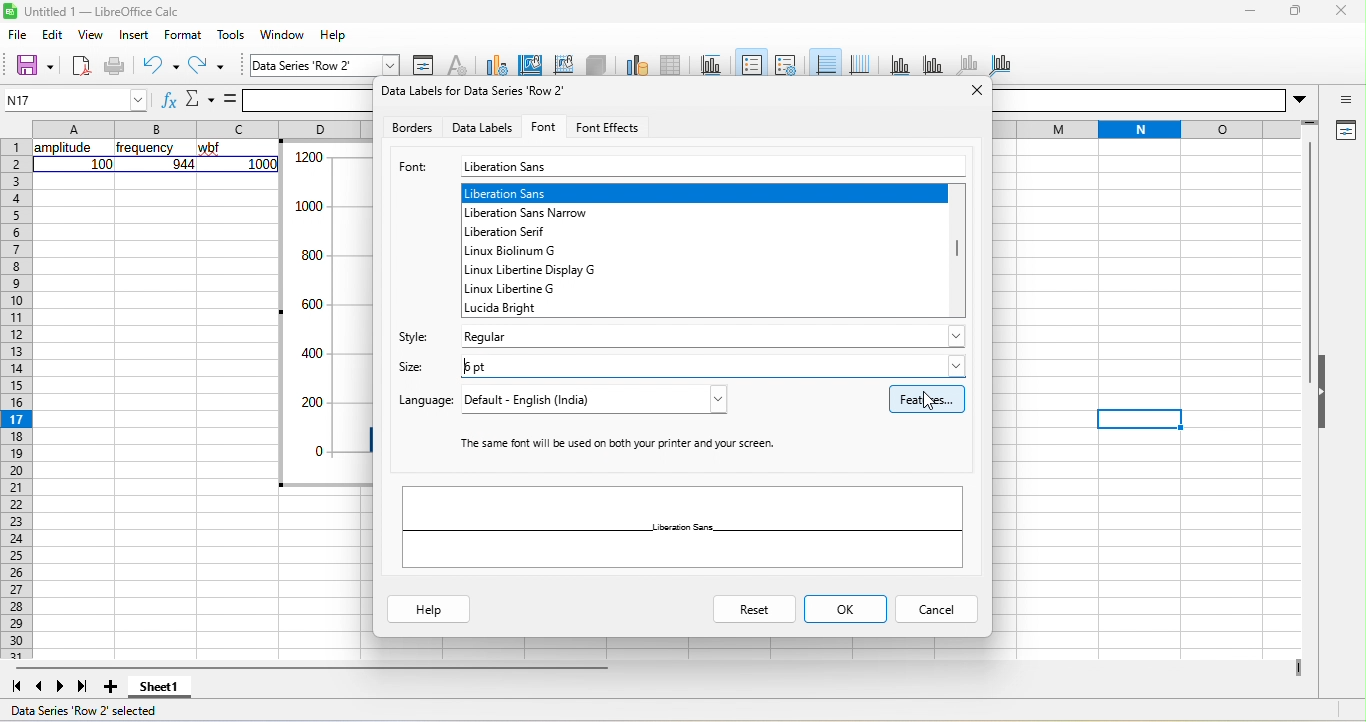 The width and height of the screenshot is (1366, 722). What do you see at coordinates (527, 252) in the screenshot?
I see `linux biolinum g` at bounding box center [527, 252].